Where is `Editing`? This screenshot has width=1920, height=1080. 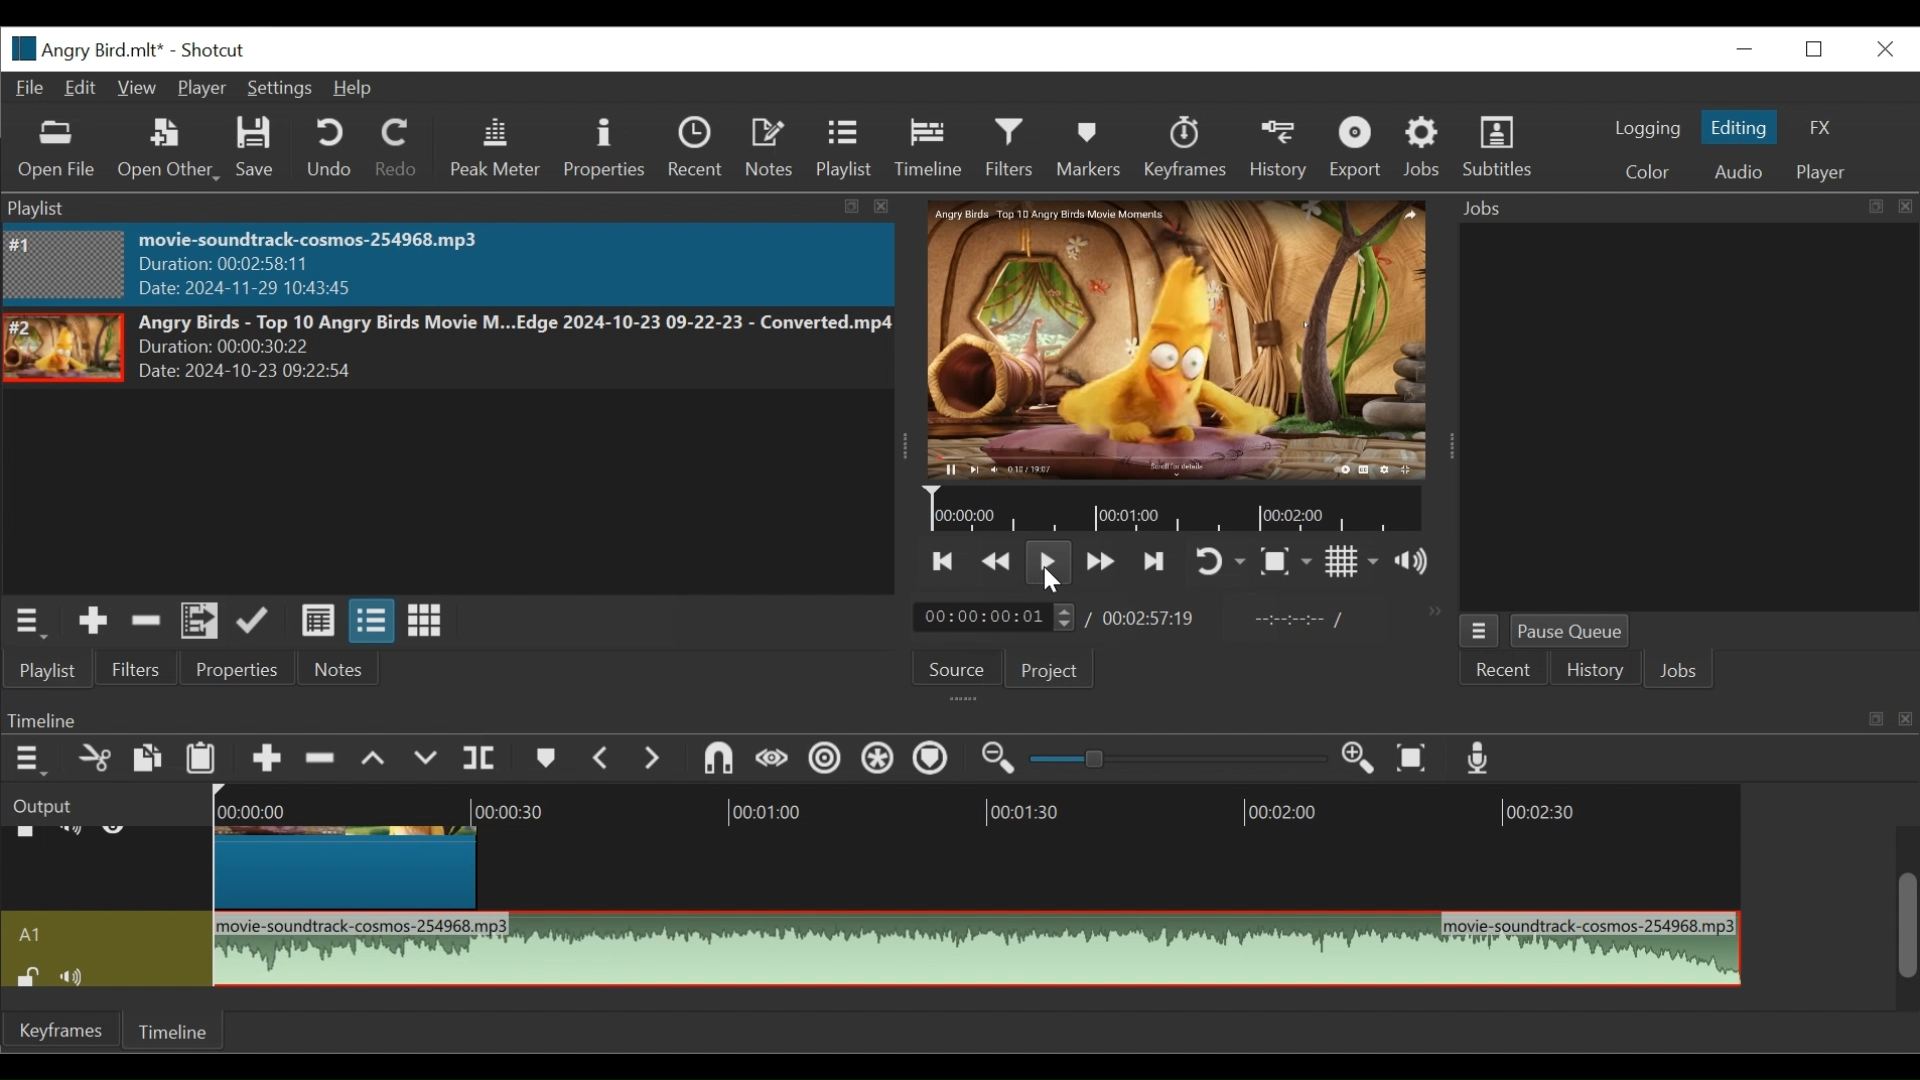 Editing is located at coordinates (1739, 128).